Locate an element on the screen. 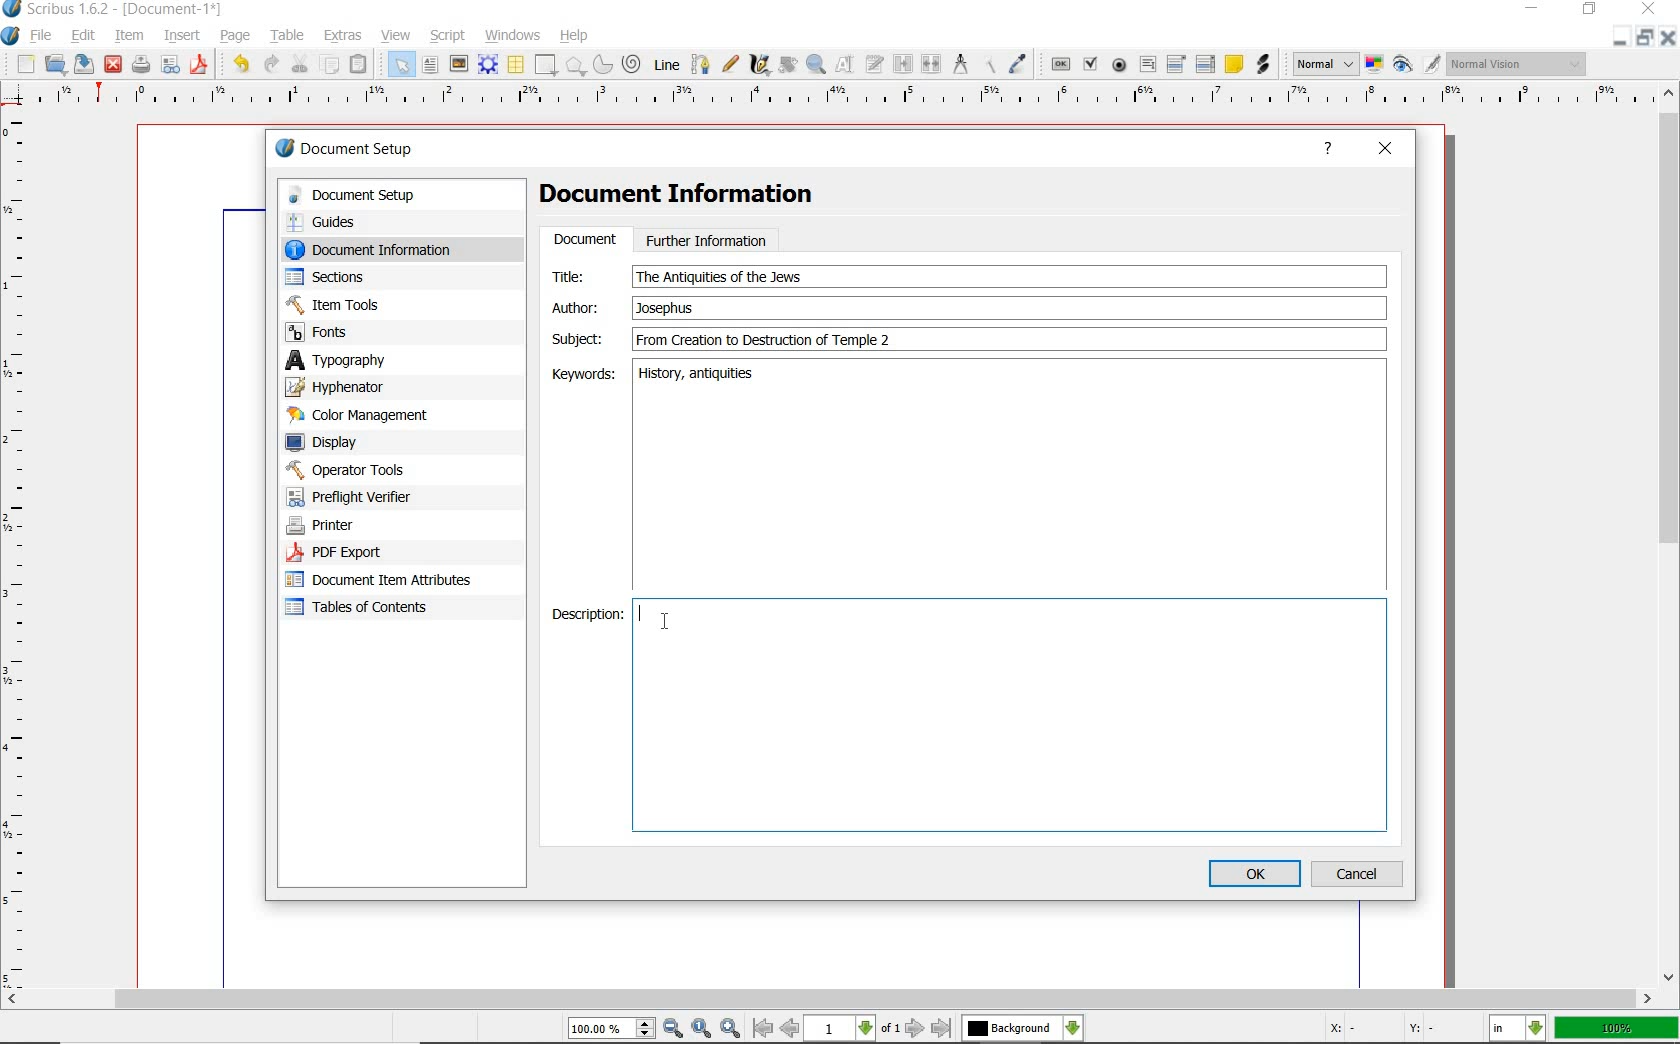  pdf text field is located at coordinates (1147, 65).